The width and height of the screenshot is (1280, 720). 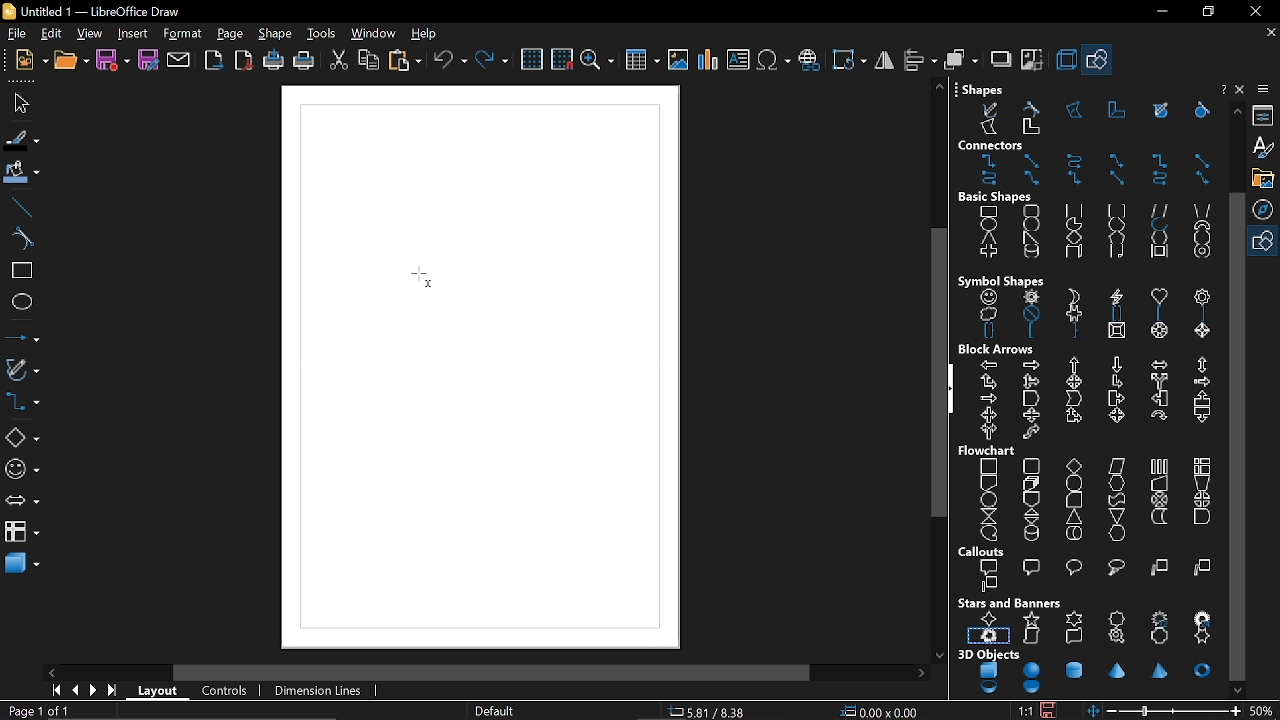 I want to click on Transformation, so click(x=847, y=59).